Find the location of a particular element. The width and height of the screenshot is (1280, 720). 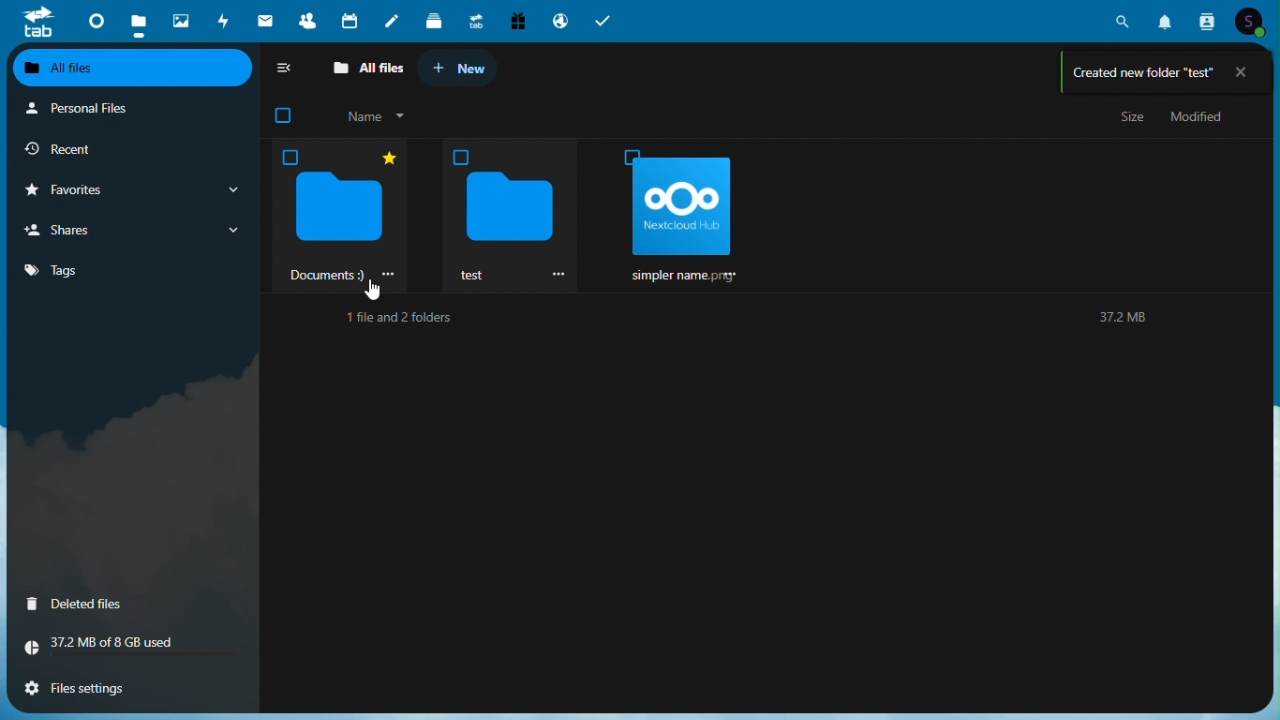

Photos is located at coordinates (181, 21).